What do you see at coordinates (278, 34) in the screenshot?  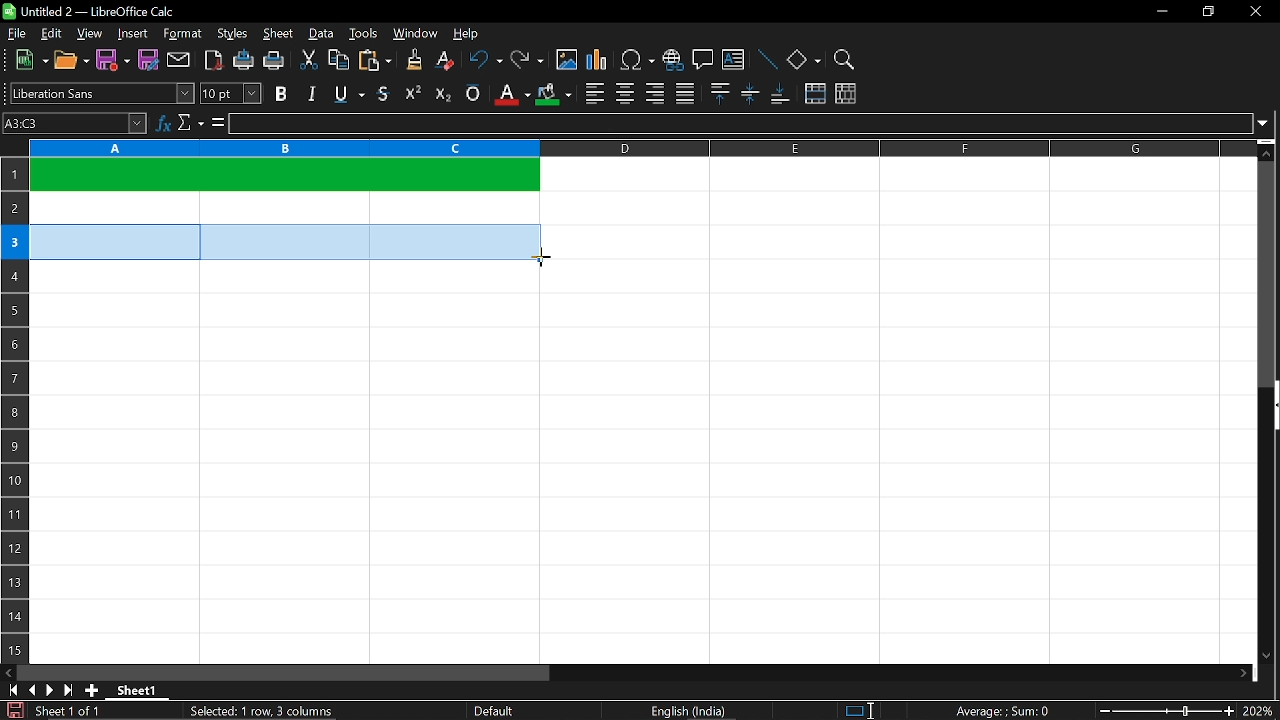 I see `sheet` at bounding box center [278, 34].